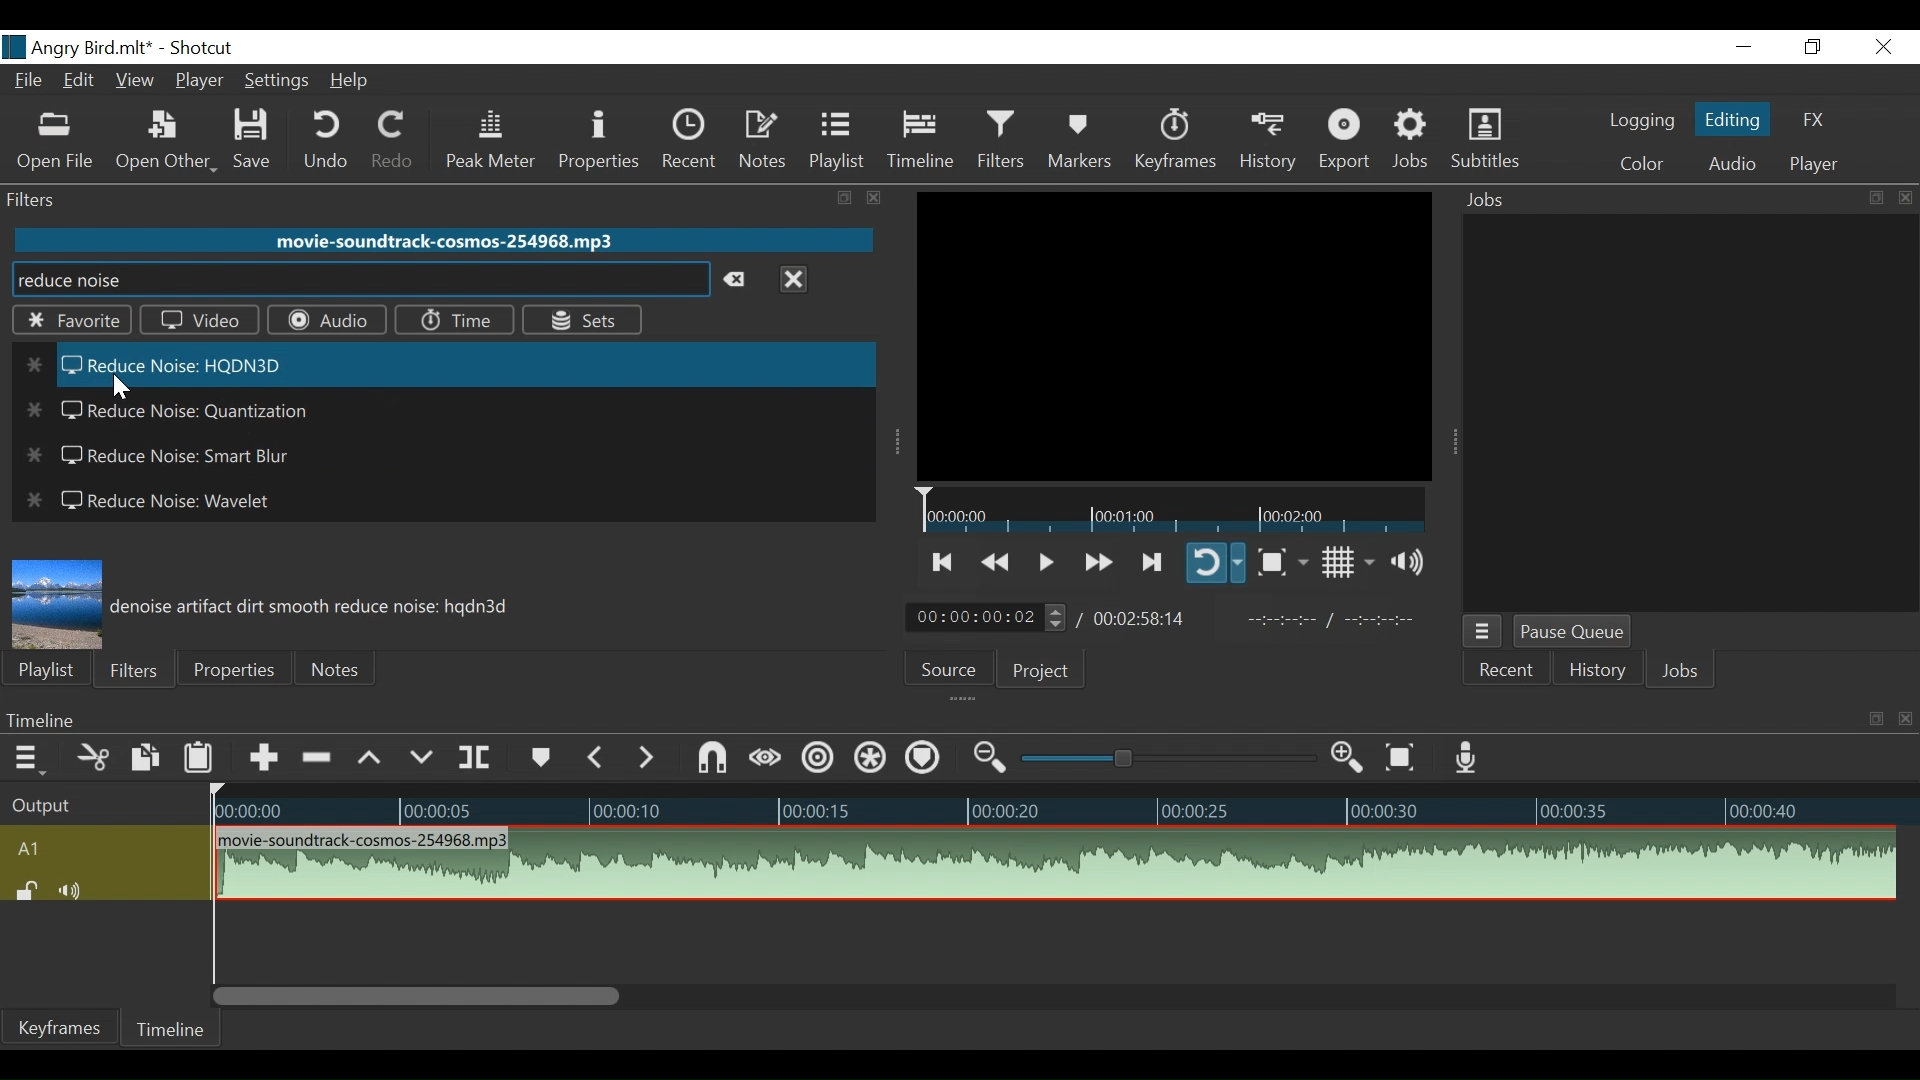  Describe the element at coordinates (199, 321) in the screenshot. I see `Video` at that location.